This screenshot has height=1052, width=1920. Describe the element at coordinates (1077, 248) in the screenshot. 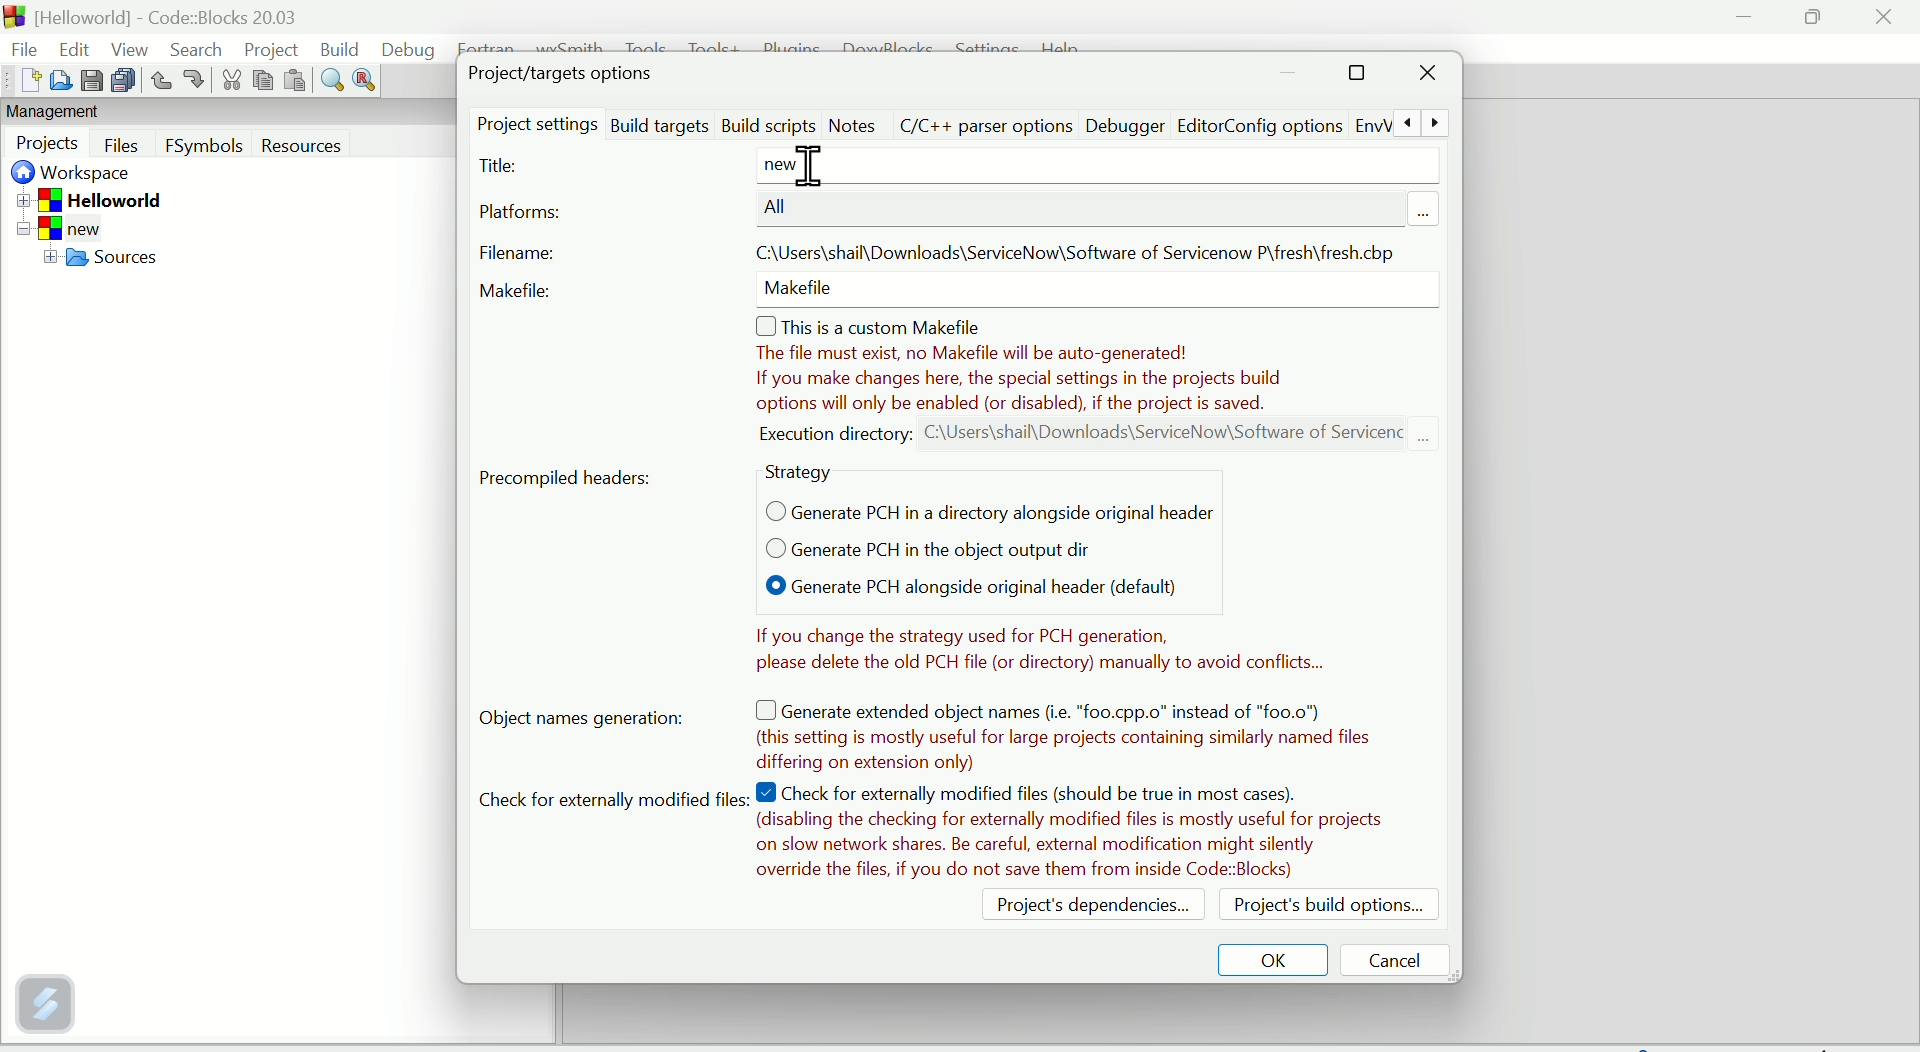

I see `File address` at that location.